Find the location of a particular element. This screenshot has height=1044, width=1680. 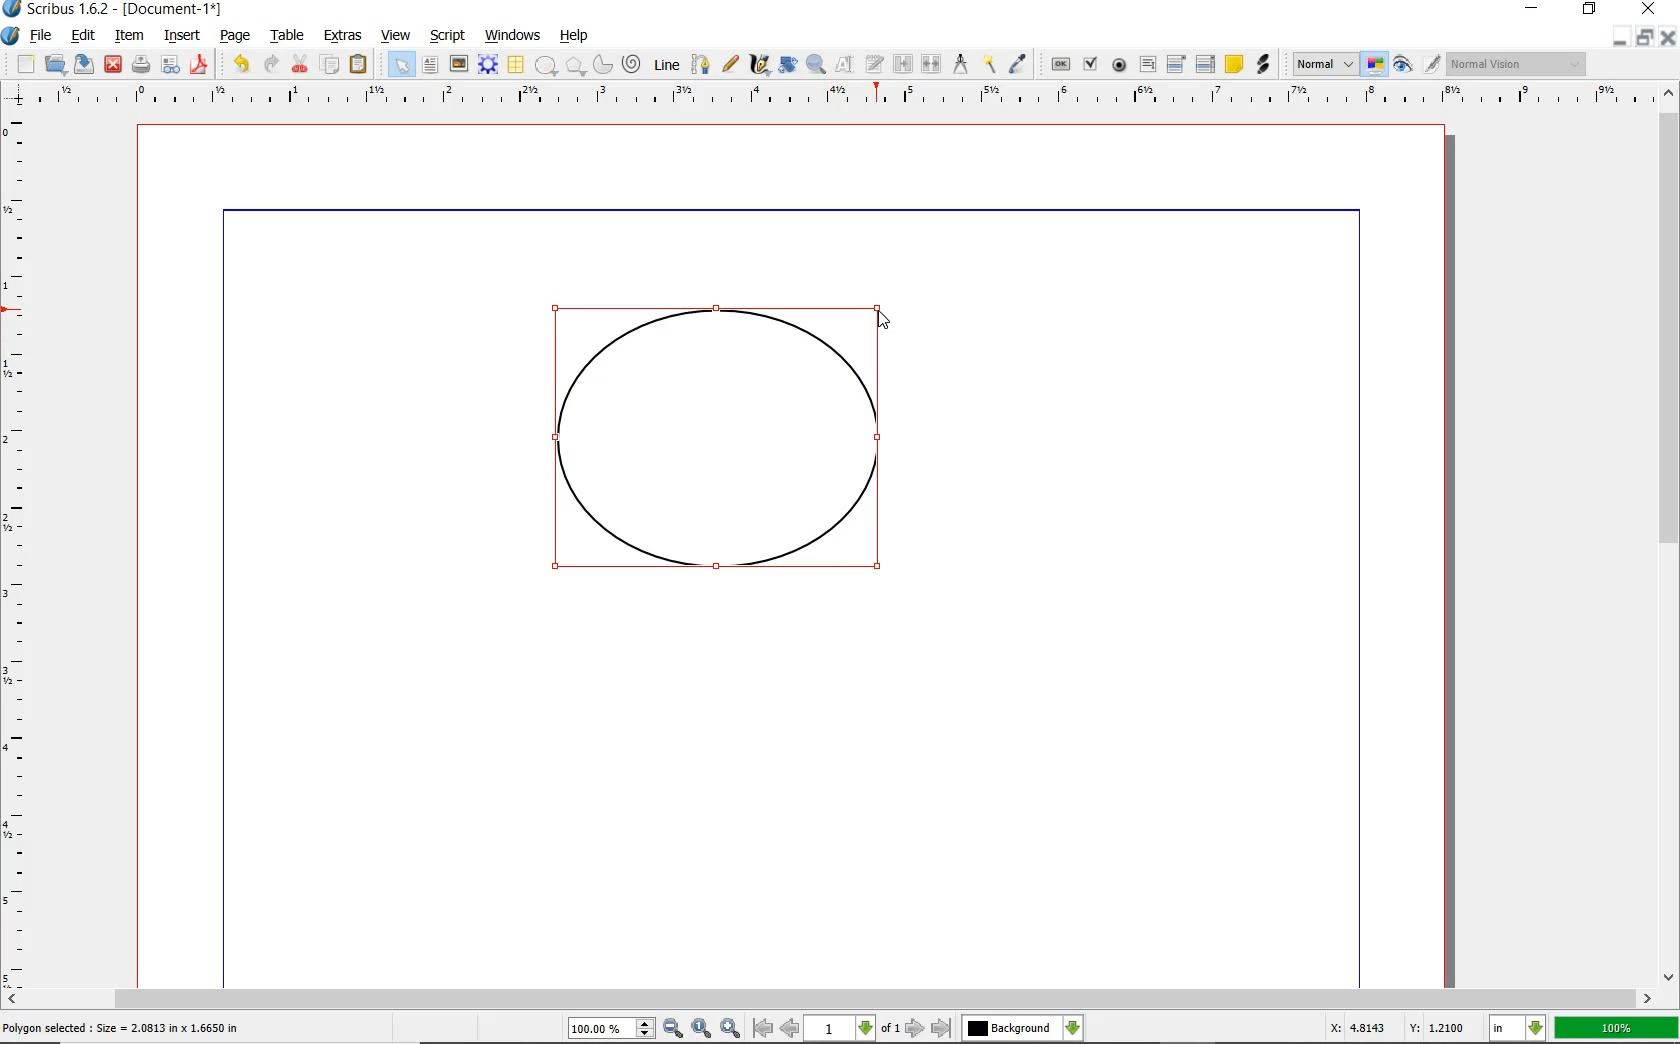

SYSTEM LOGO is located at coordinates (11, 36).